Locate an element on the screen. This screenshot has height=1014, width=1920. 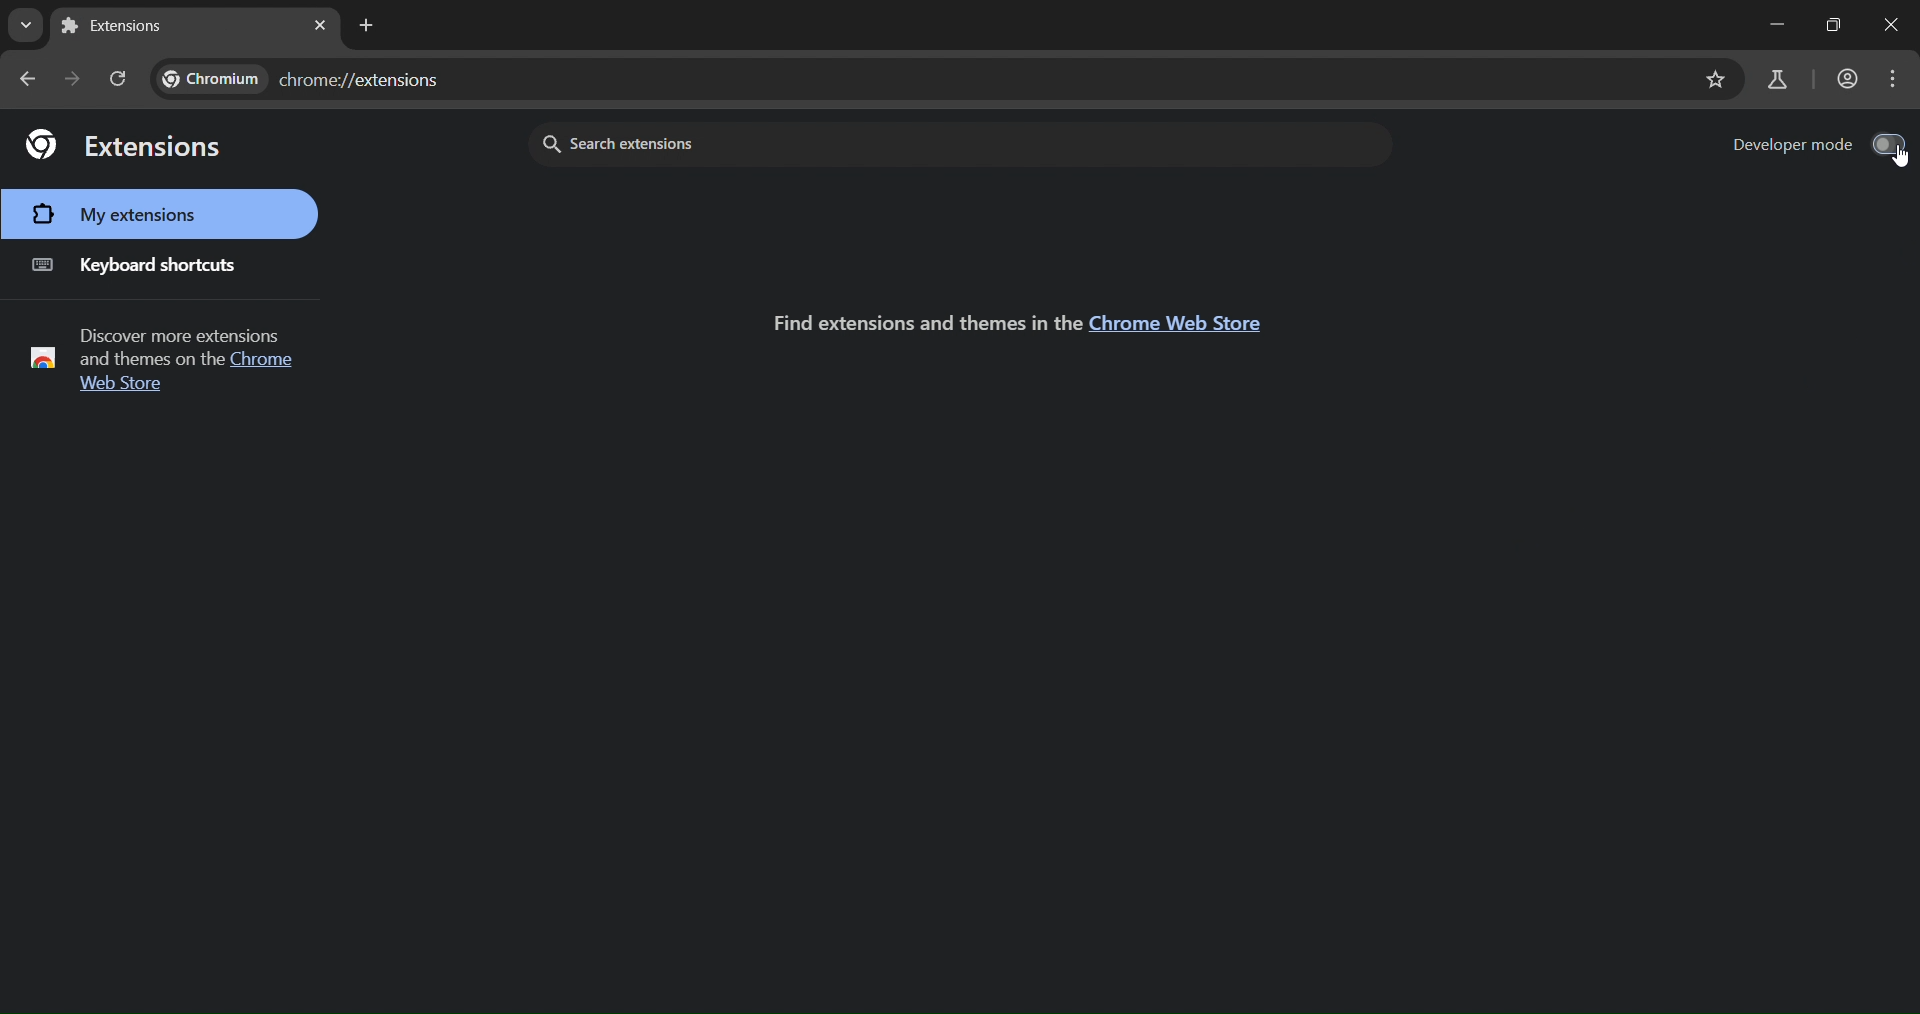
developer mode is located at coordinates (1819, 144).